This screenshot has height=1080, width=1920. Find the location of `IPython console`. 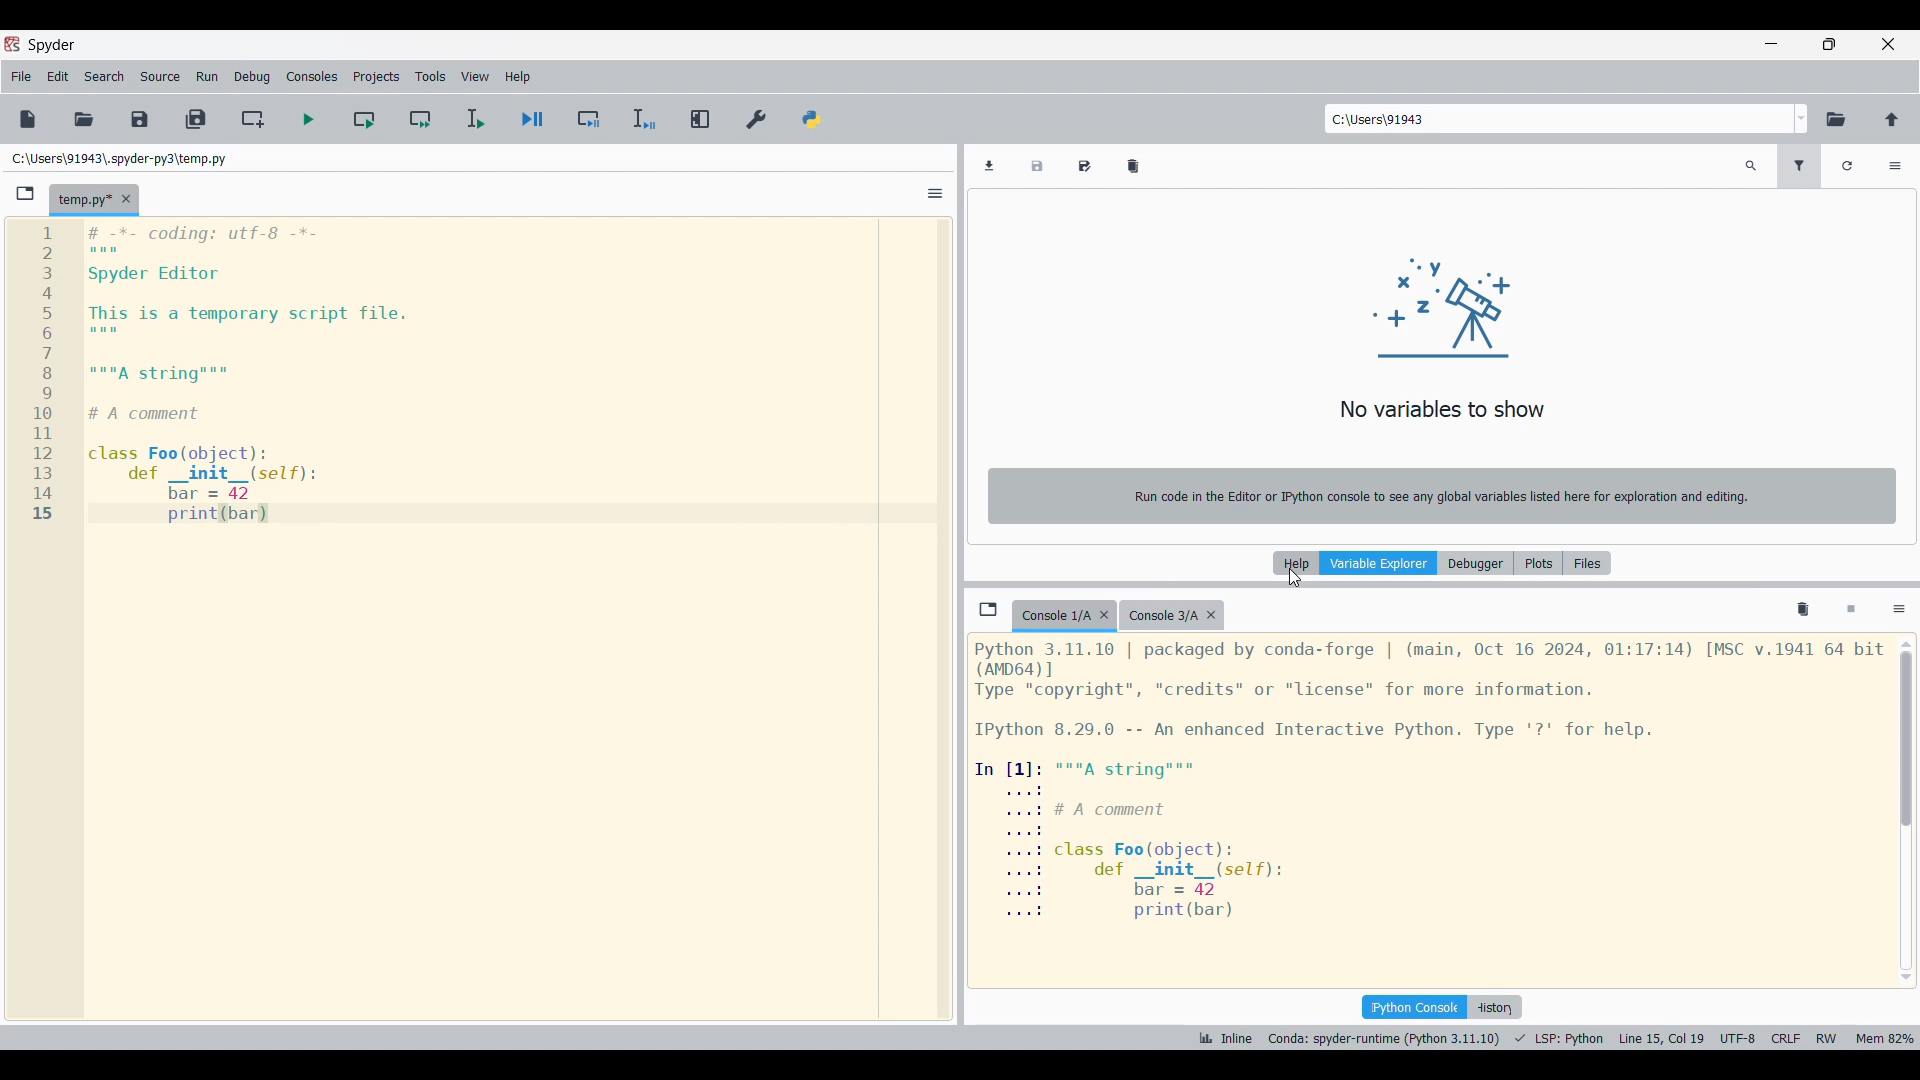

IPython console is located at coordinates (1412, 1007).